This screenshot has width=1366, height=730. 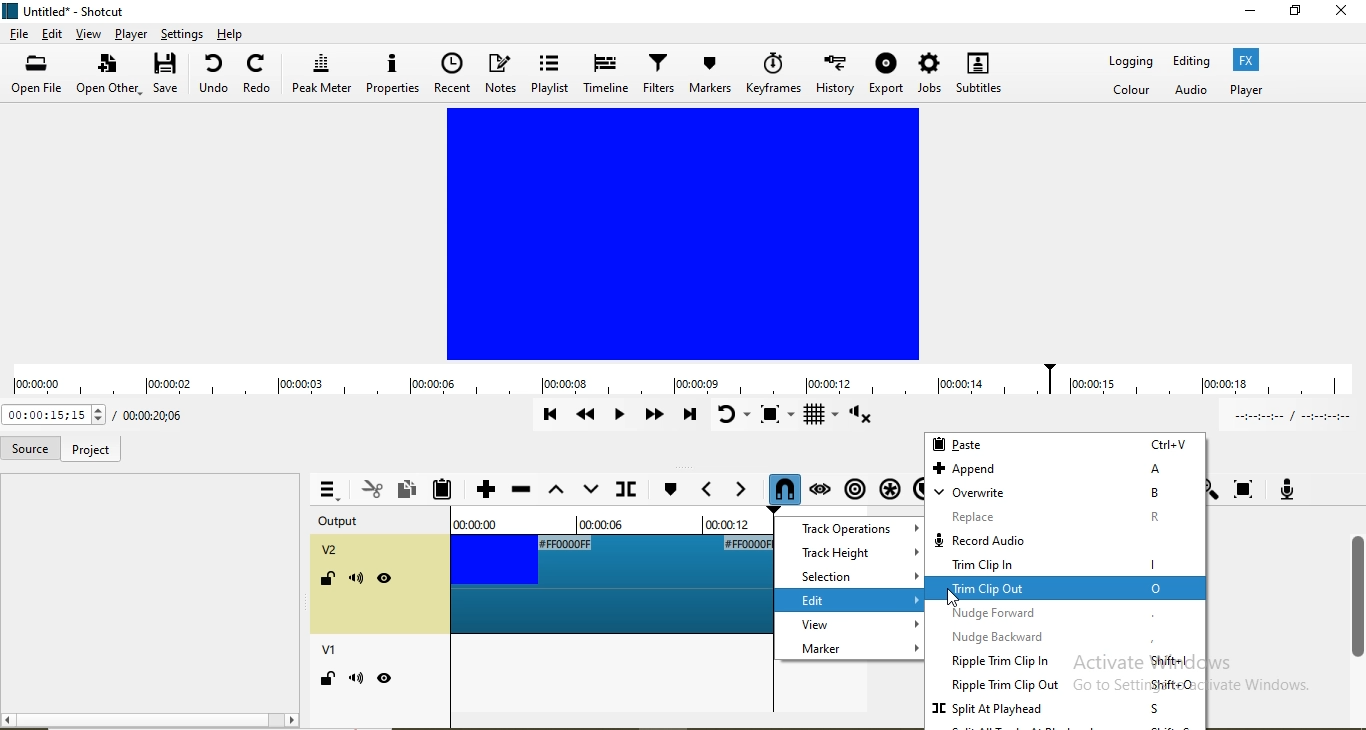 I want to click on split at playhead, so click(x=1068, y=709).